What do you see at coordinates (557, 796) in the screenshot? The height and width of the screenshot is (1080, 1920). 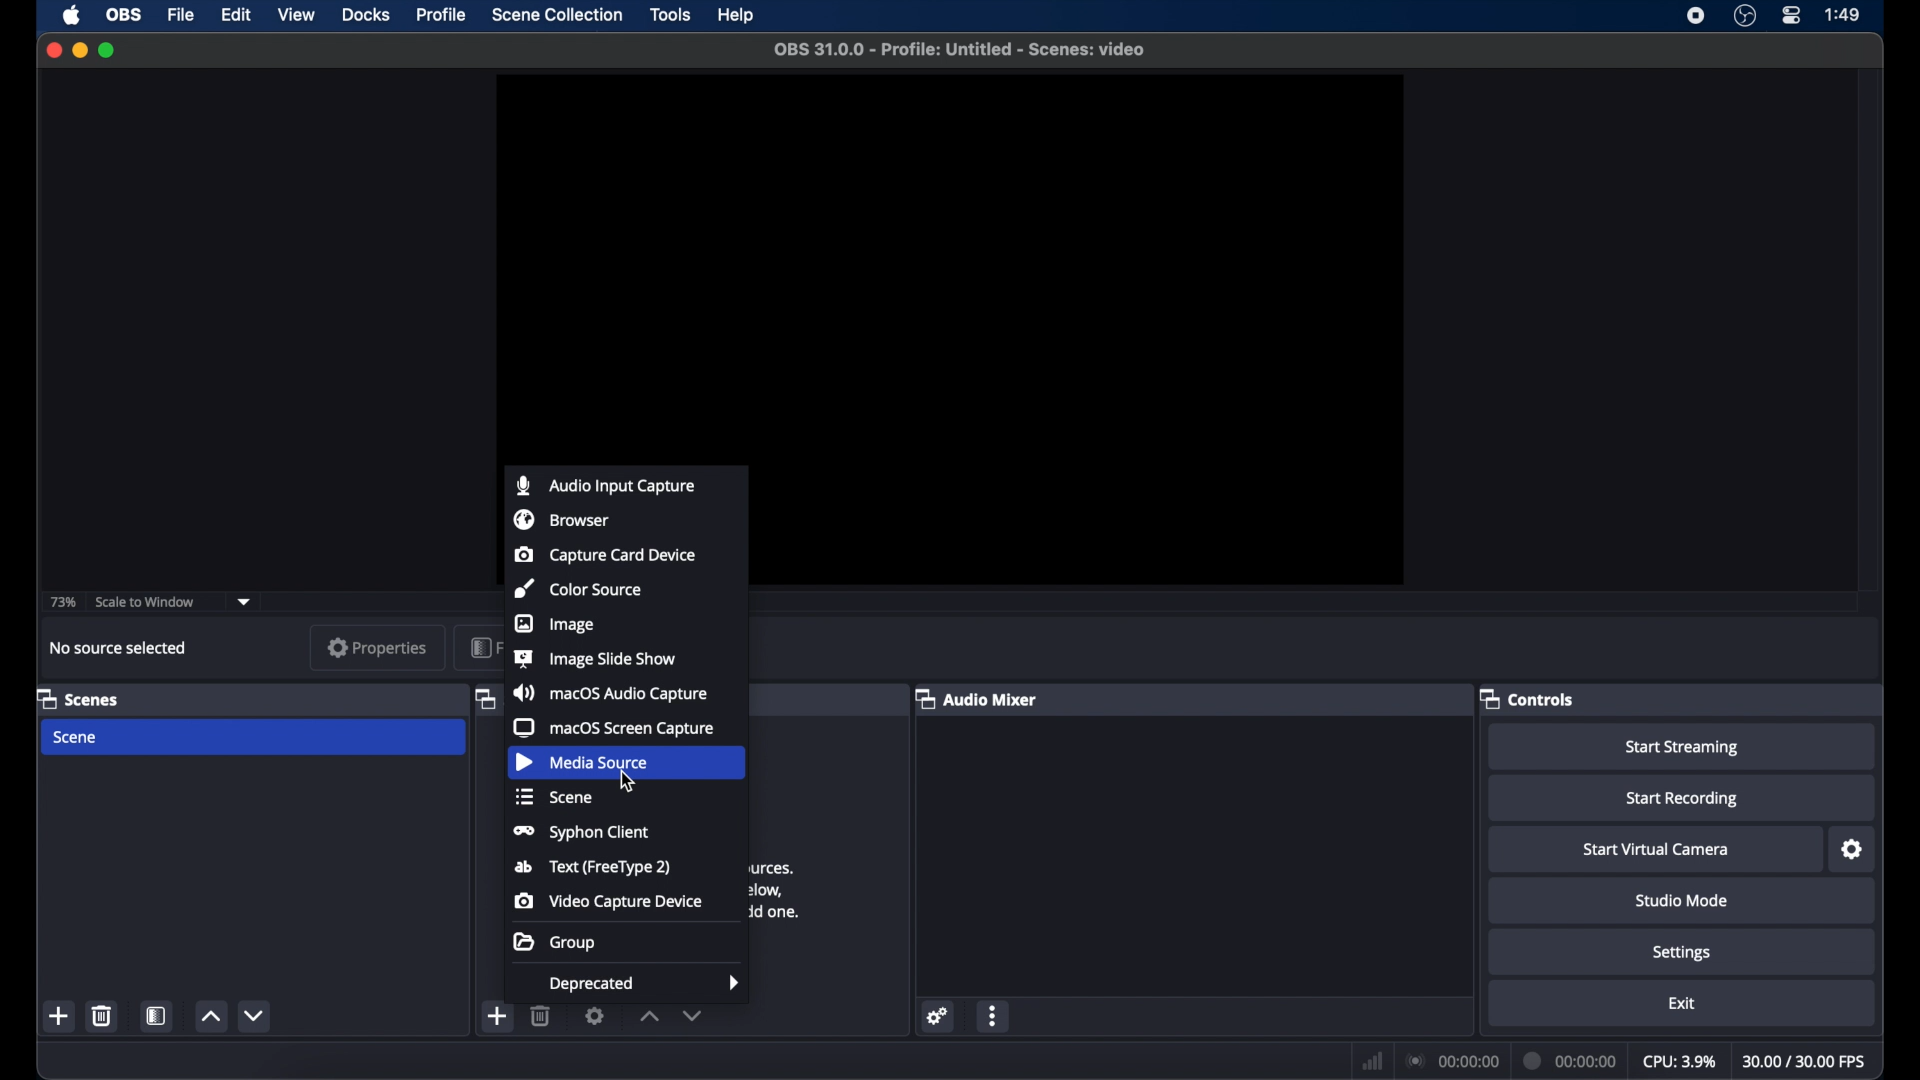 I see `scene` at bounding box center [557, 796].